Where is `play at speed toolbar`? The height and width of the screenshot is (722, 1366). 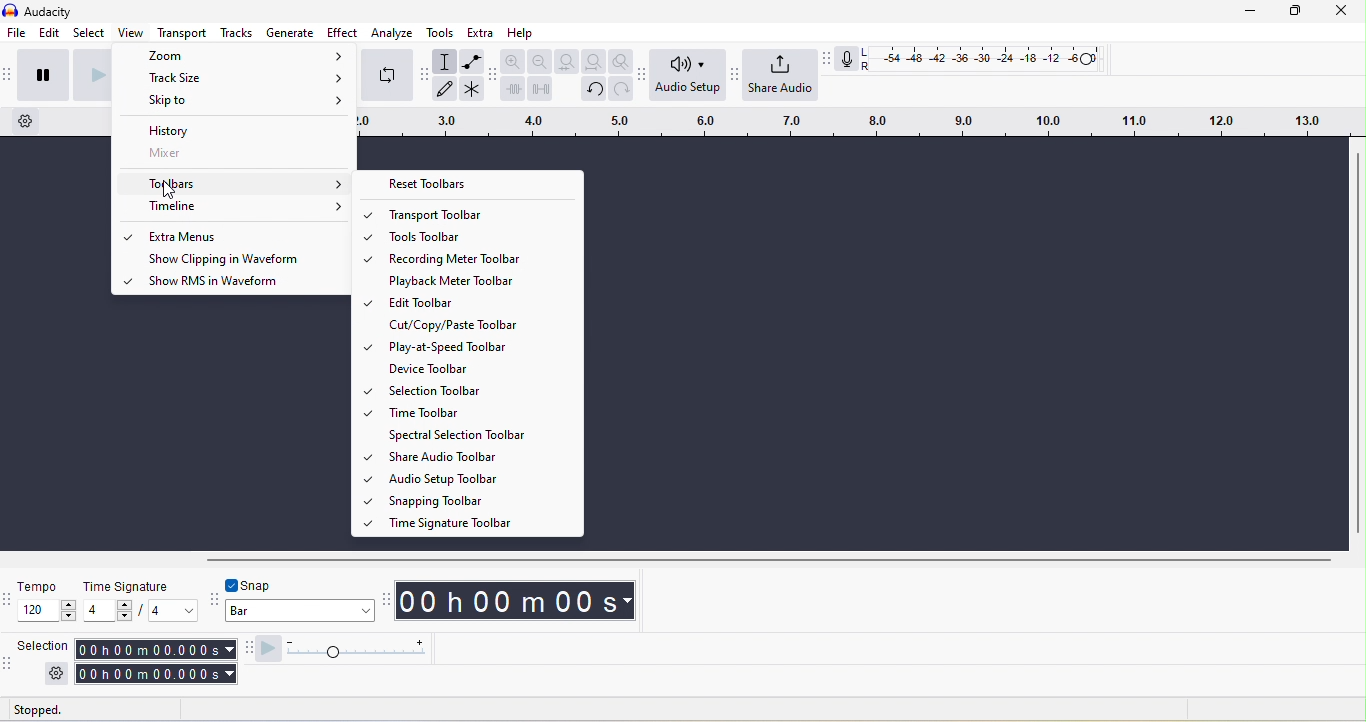
play at speed toolbar is located at coordinates (246, 649).